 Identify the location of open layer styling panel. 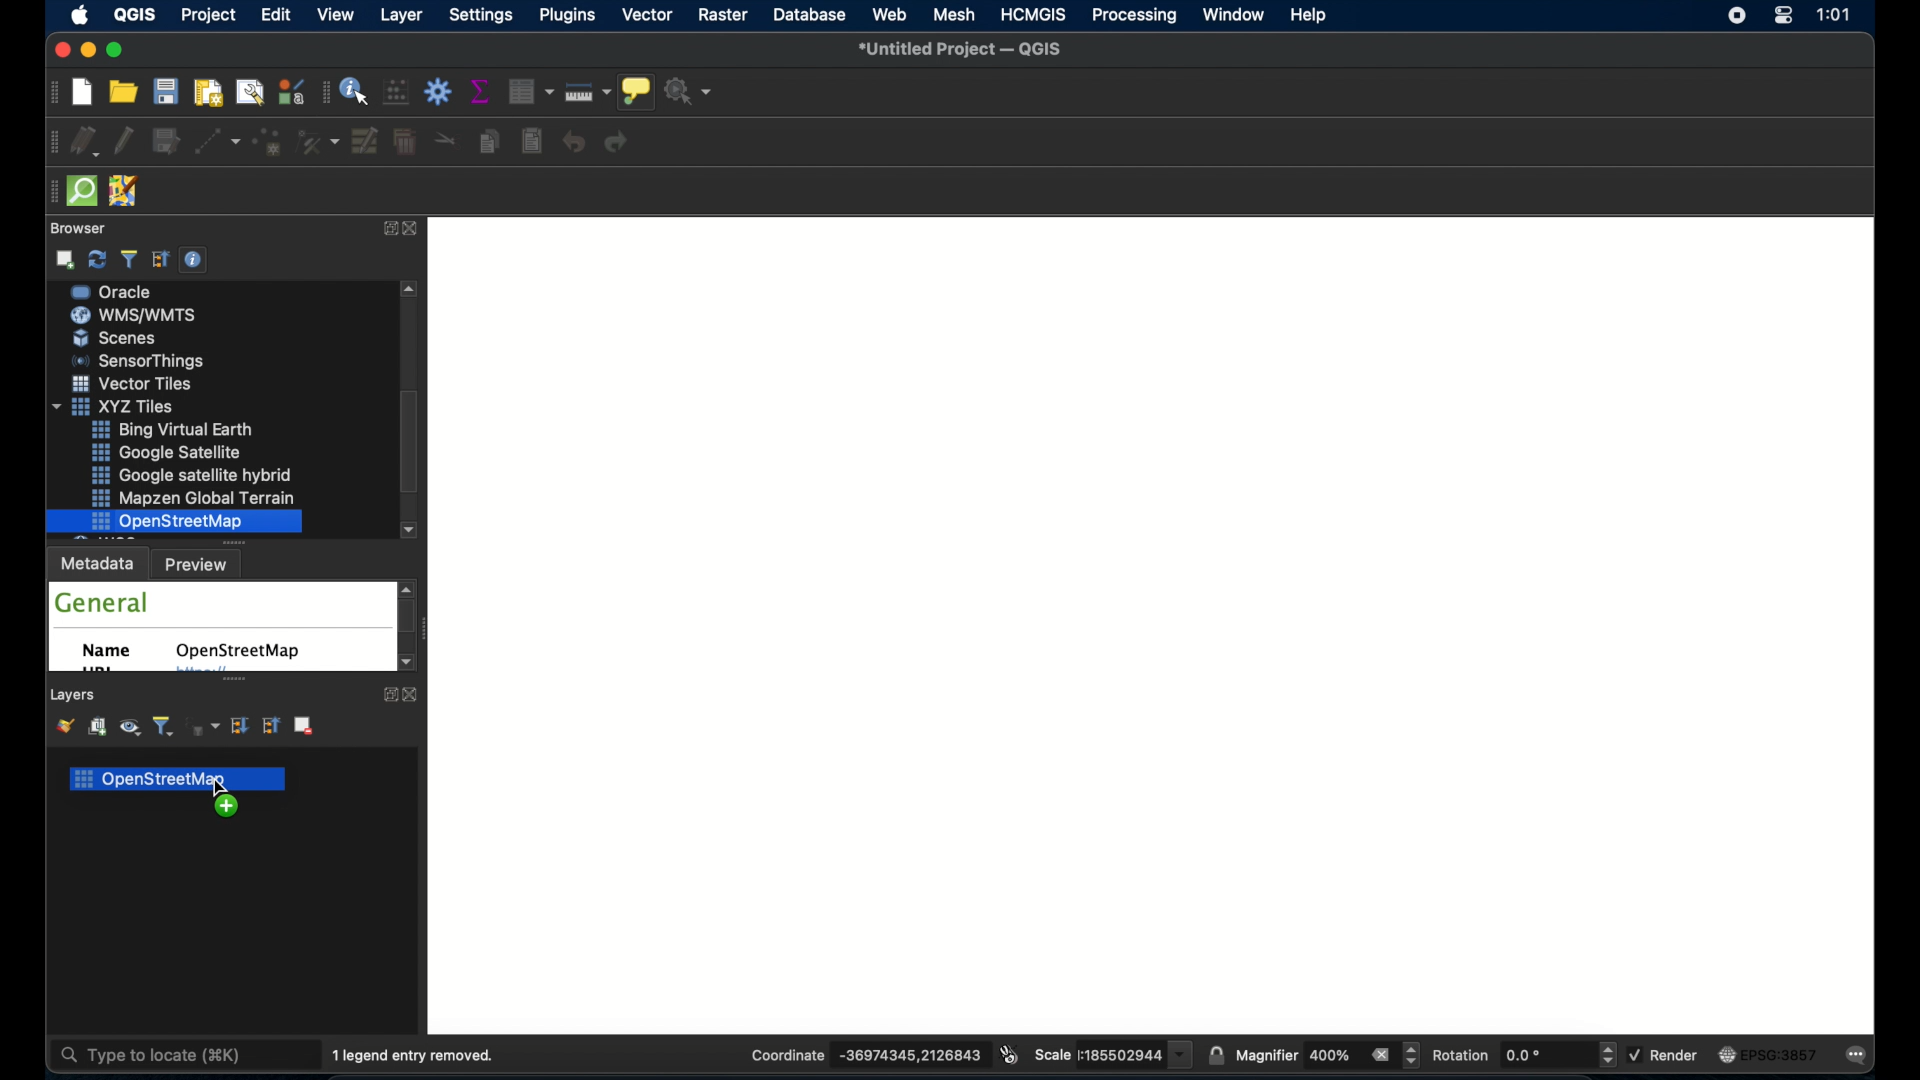
(62, 728).